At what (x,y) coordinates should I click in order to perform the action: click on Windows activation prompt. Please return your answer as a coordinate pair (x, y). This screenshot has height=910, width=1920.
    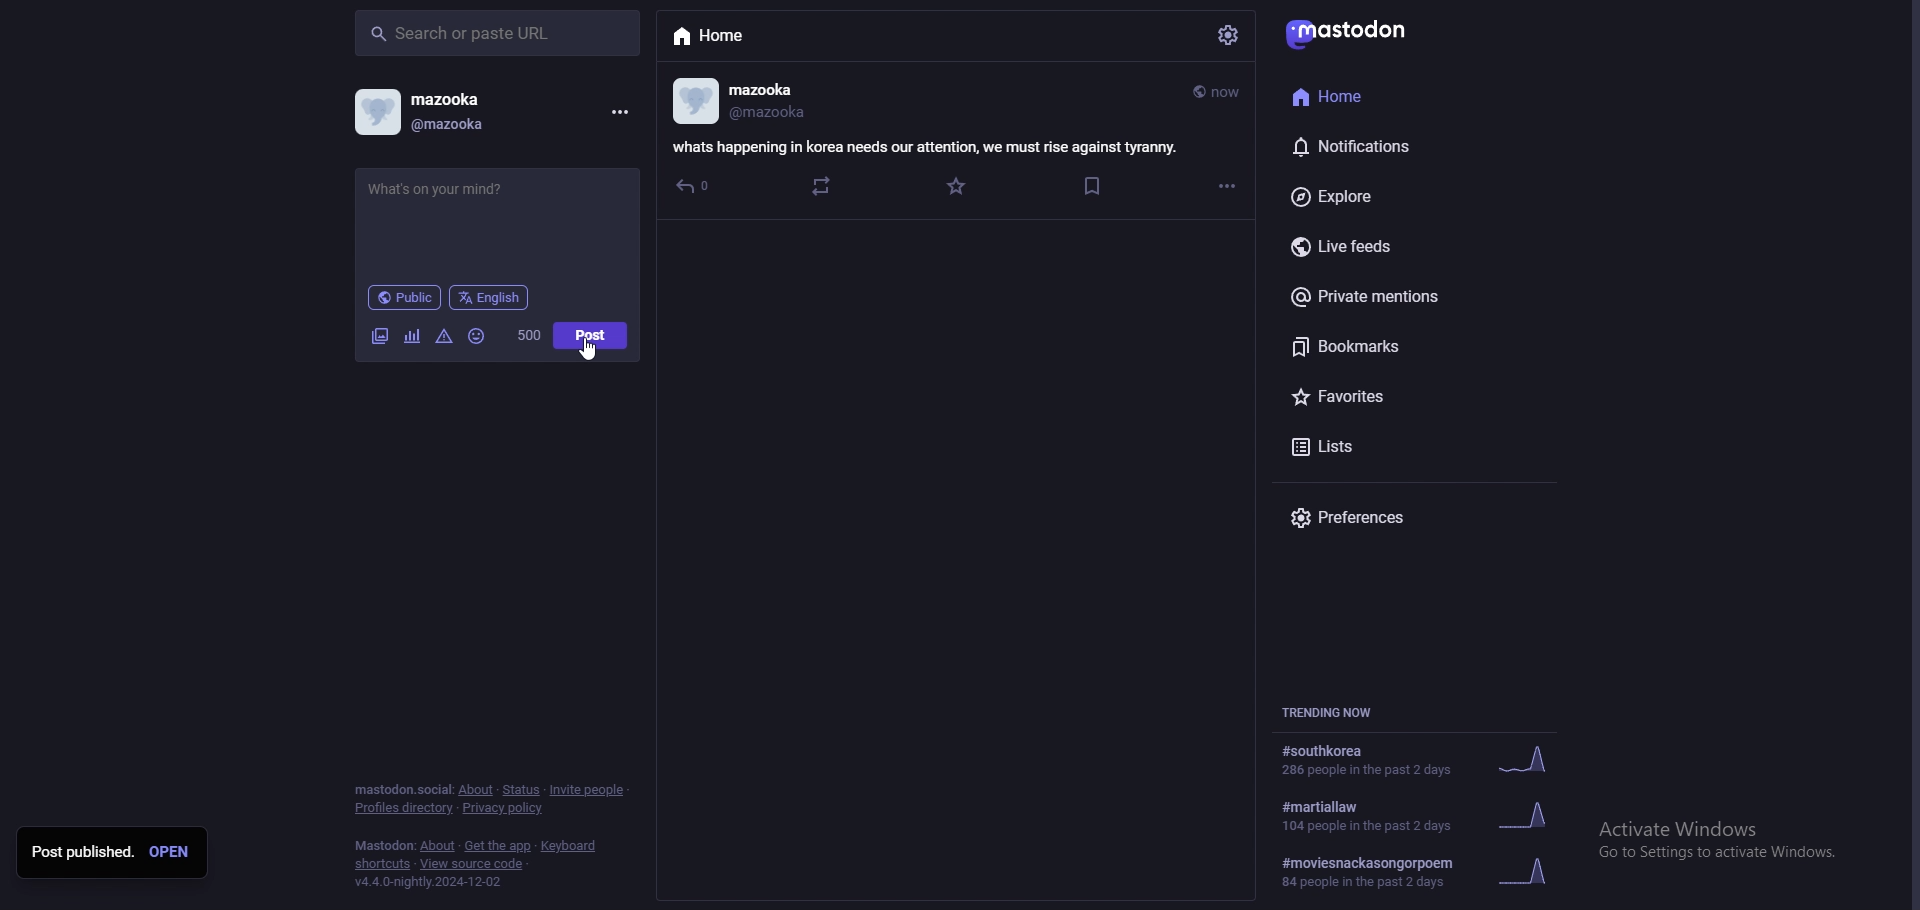
    Looking at the image, I should click on (1718, 837).